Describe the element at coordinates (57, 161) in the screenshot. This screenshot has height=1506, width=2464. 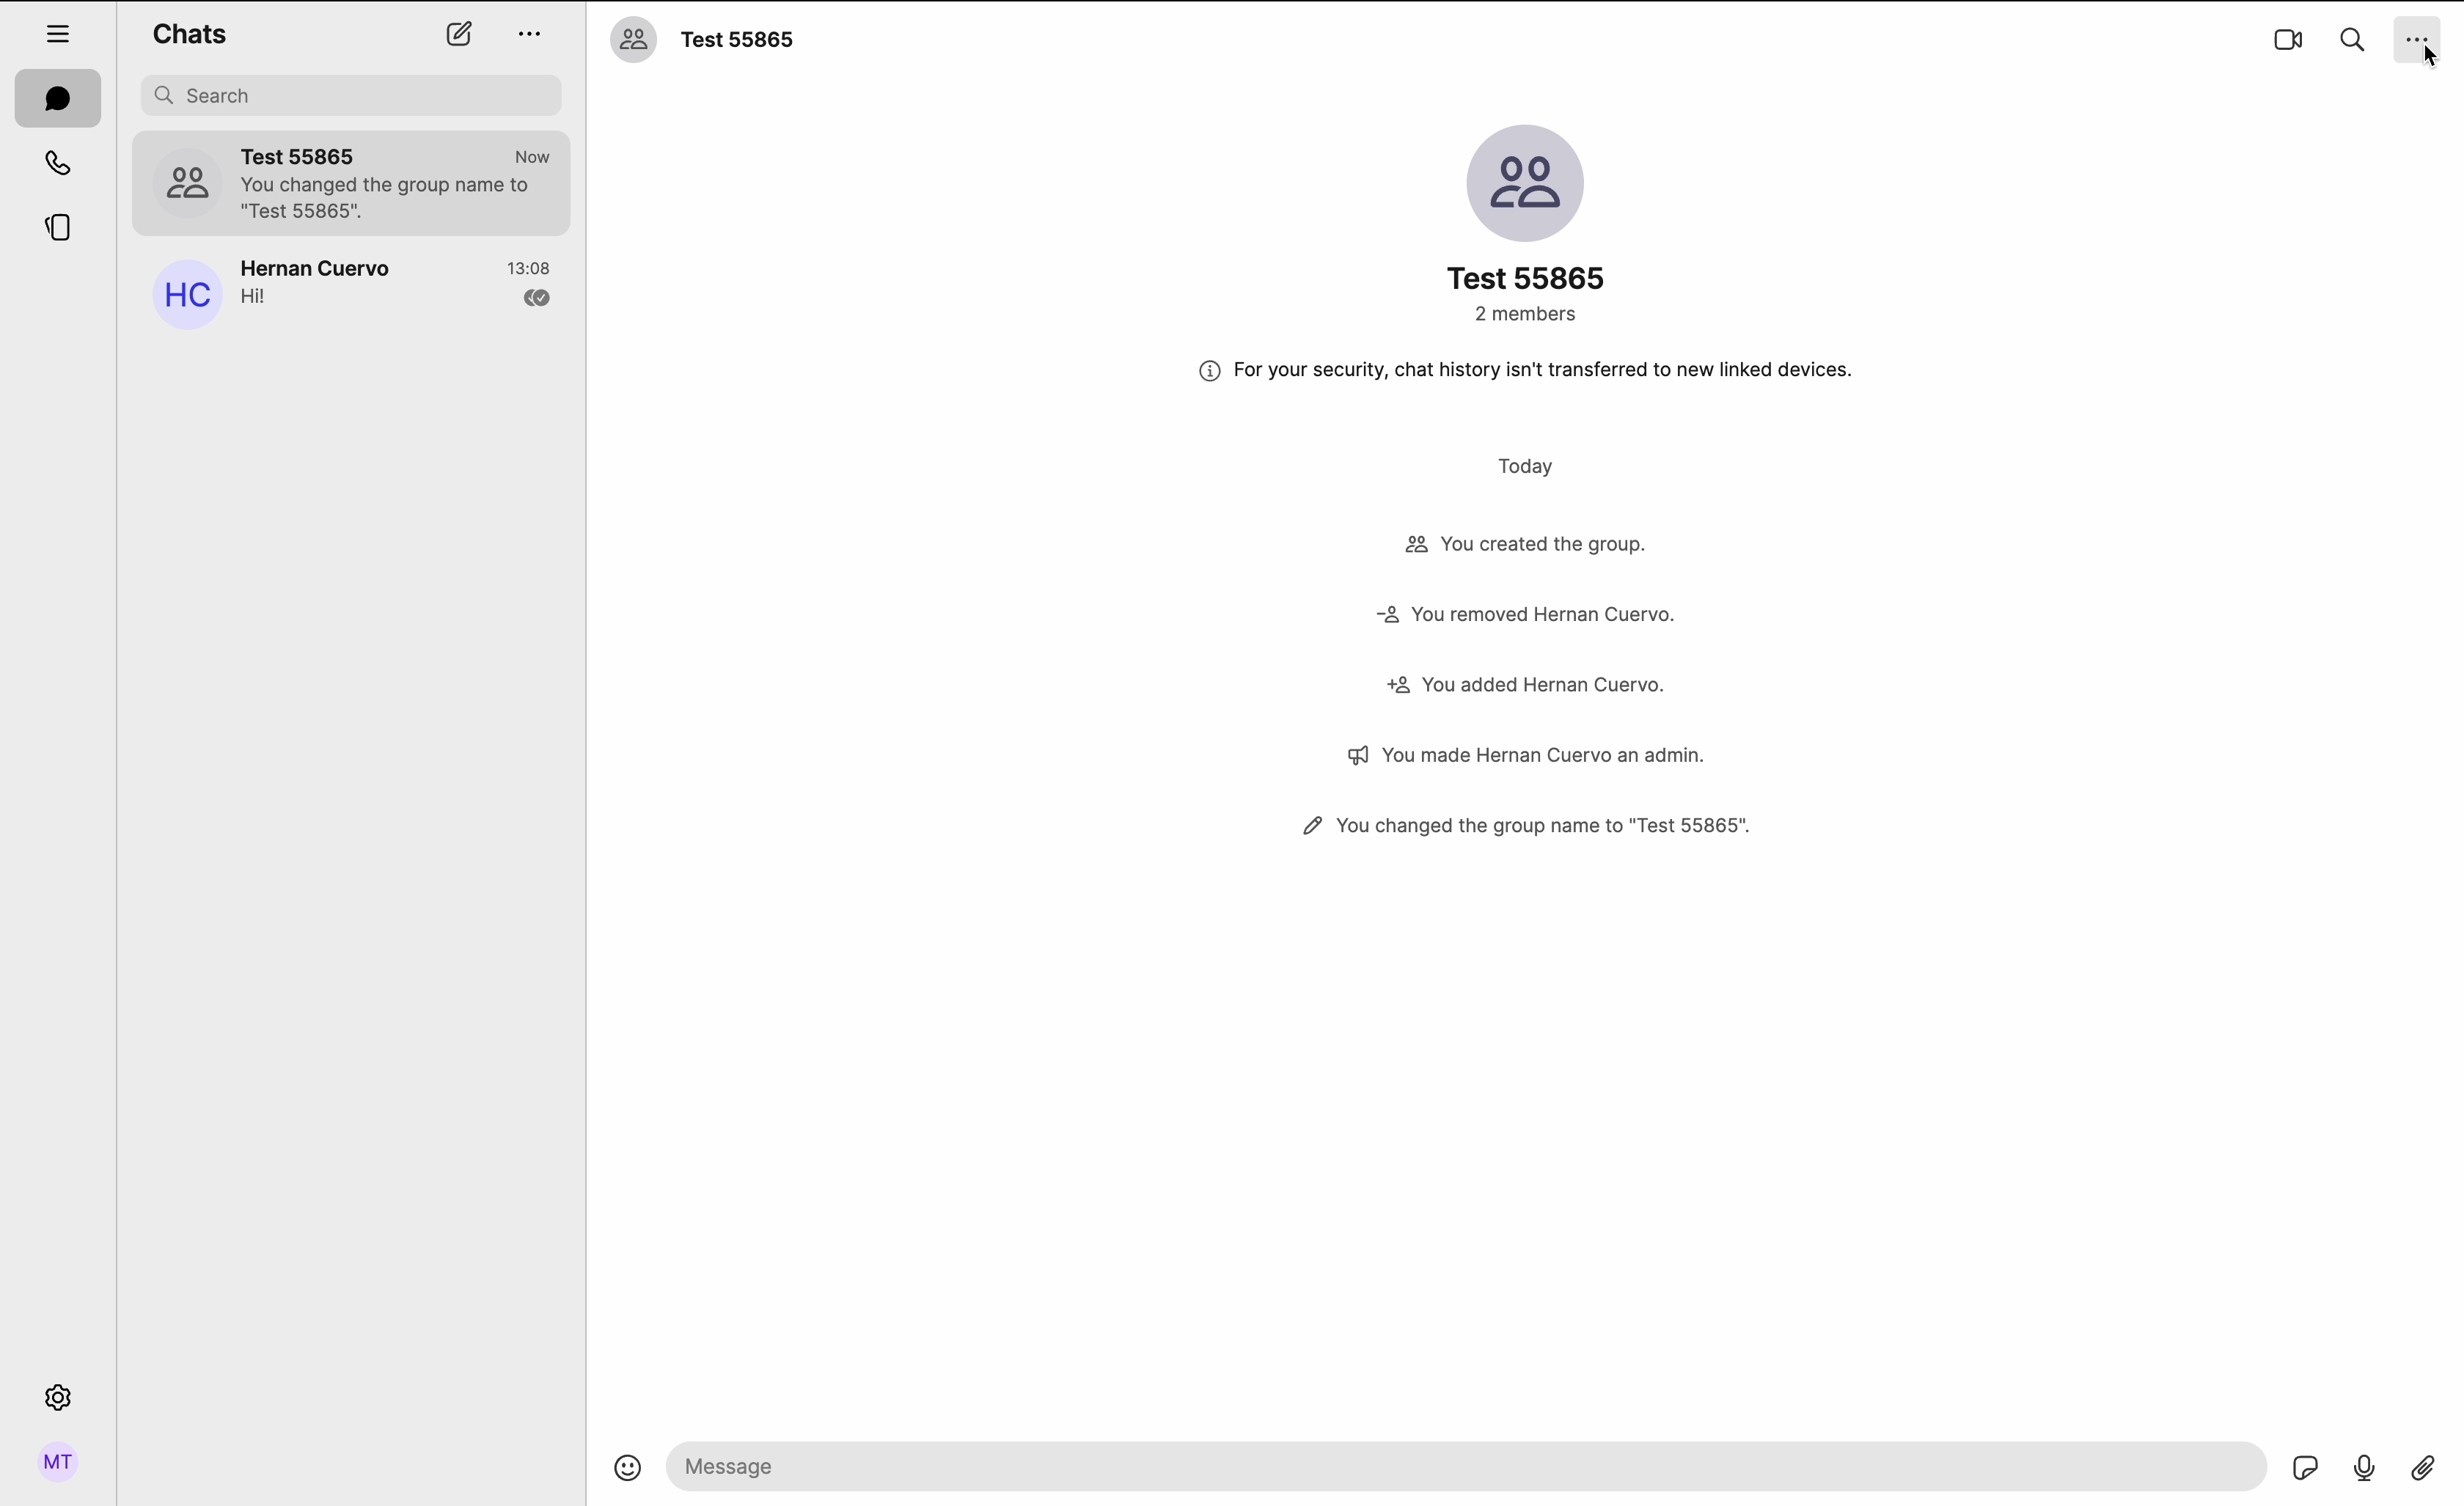
I see `calls` at that location.